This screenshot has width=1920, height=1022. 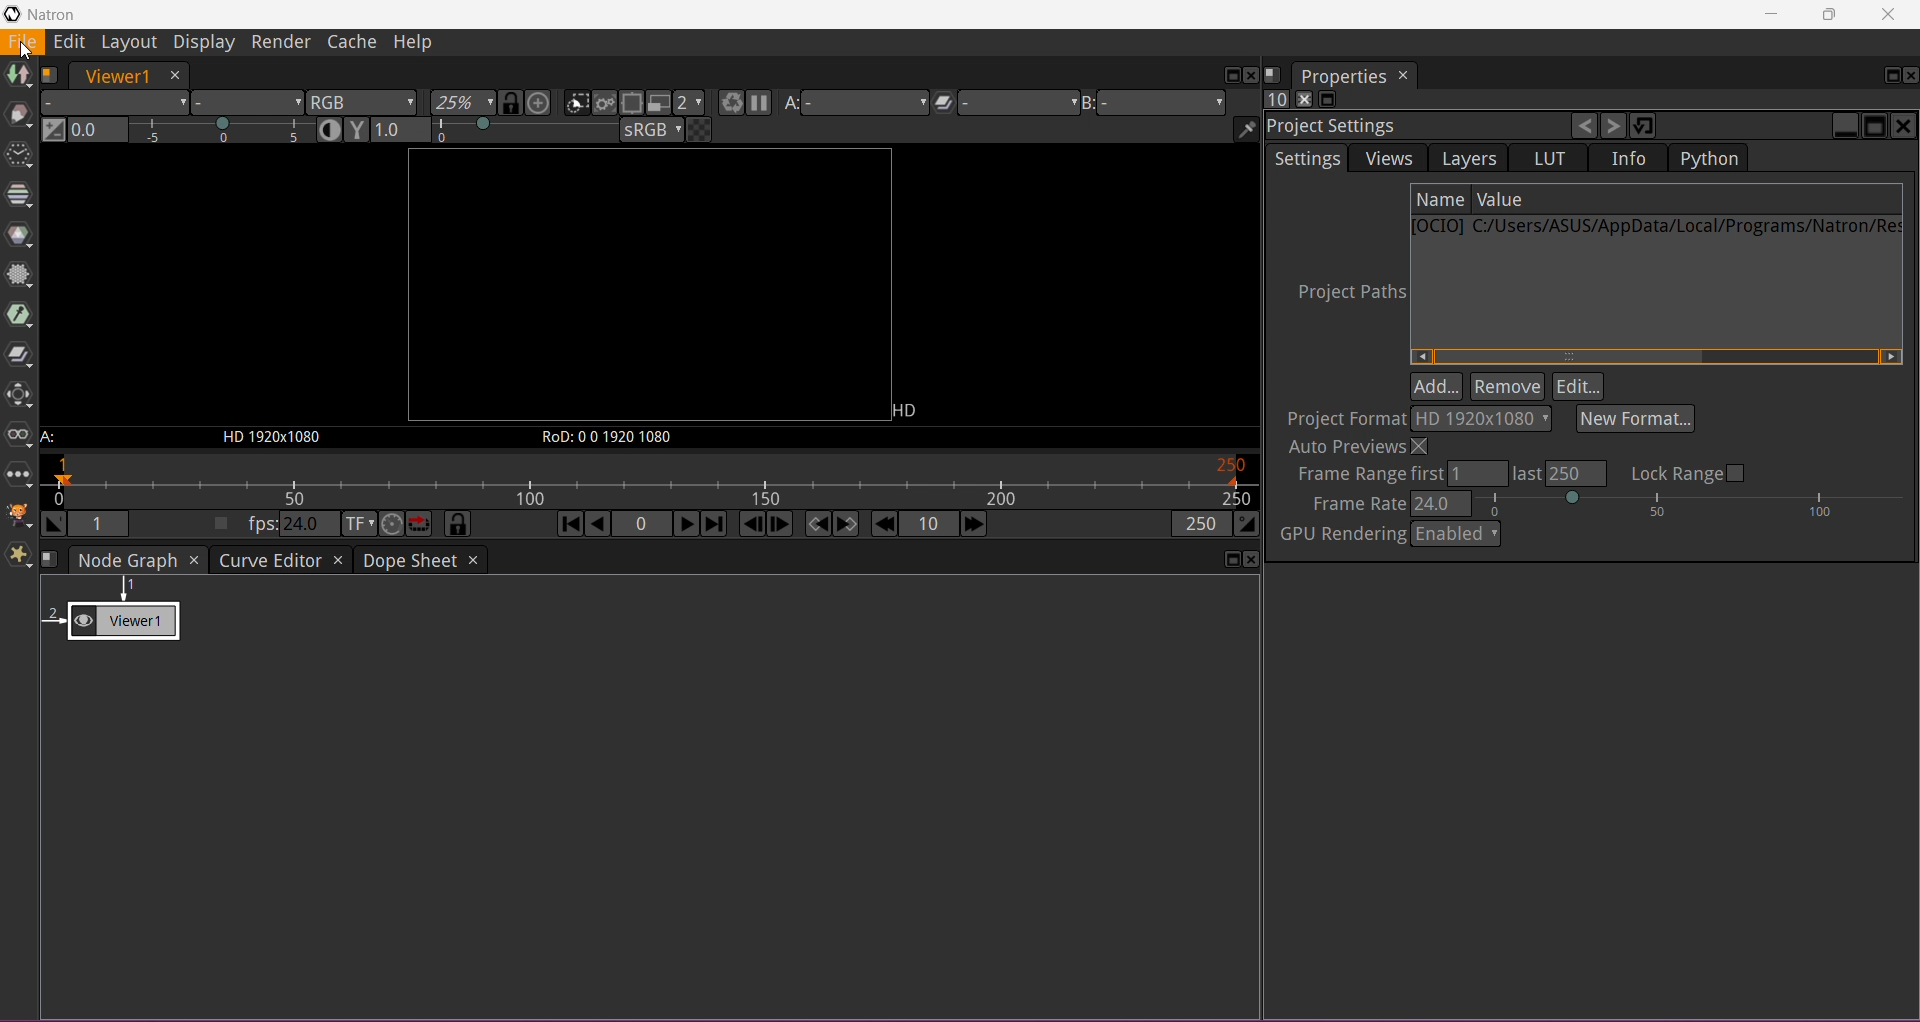 What do you see at coordinates (458, 525) in the screenshot?
I see `When activated, the timeline frame-range is synchronized with the Dope Sheet and the curve Editor` at bounding box center [458, 525].